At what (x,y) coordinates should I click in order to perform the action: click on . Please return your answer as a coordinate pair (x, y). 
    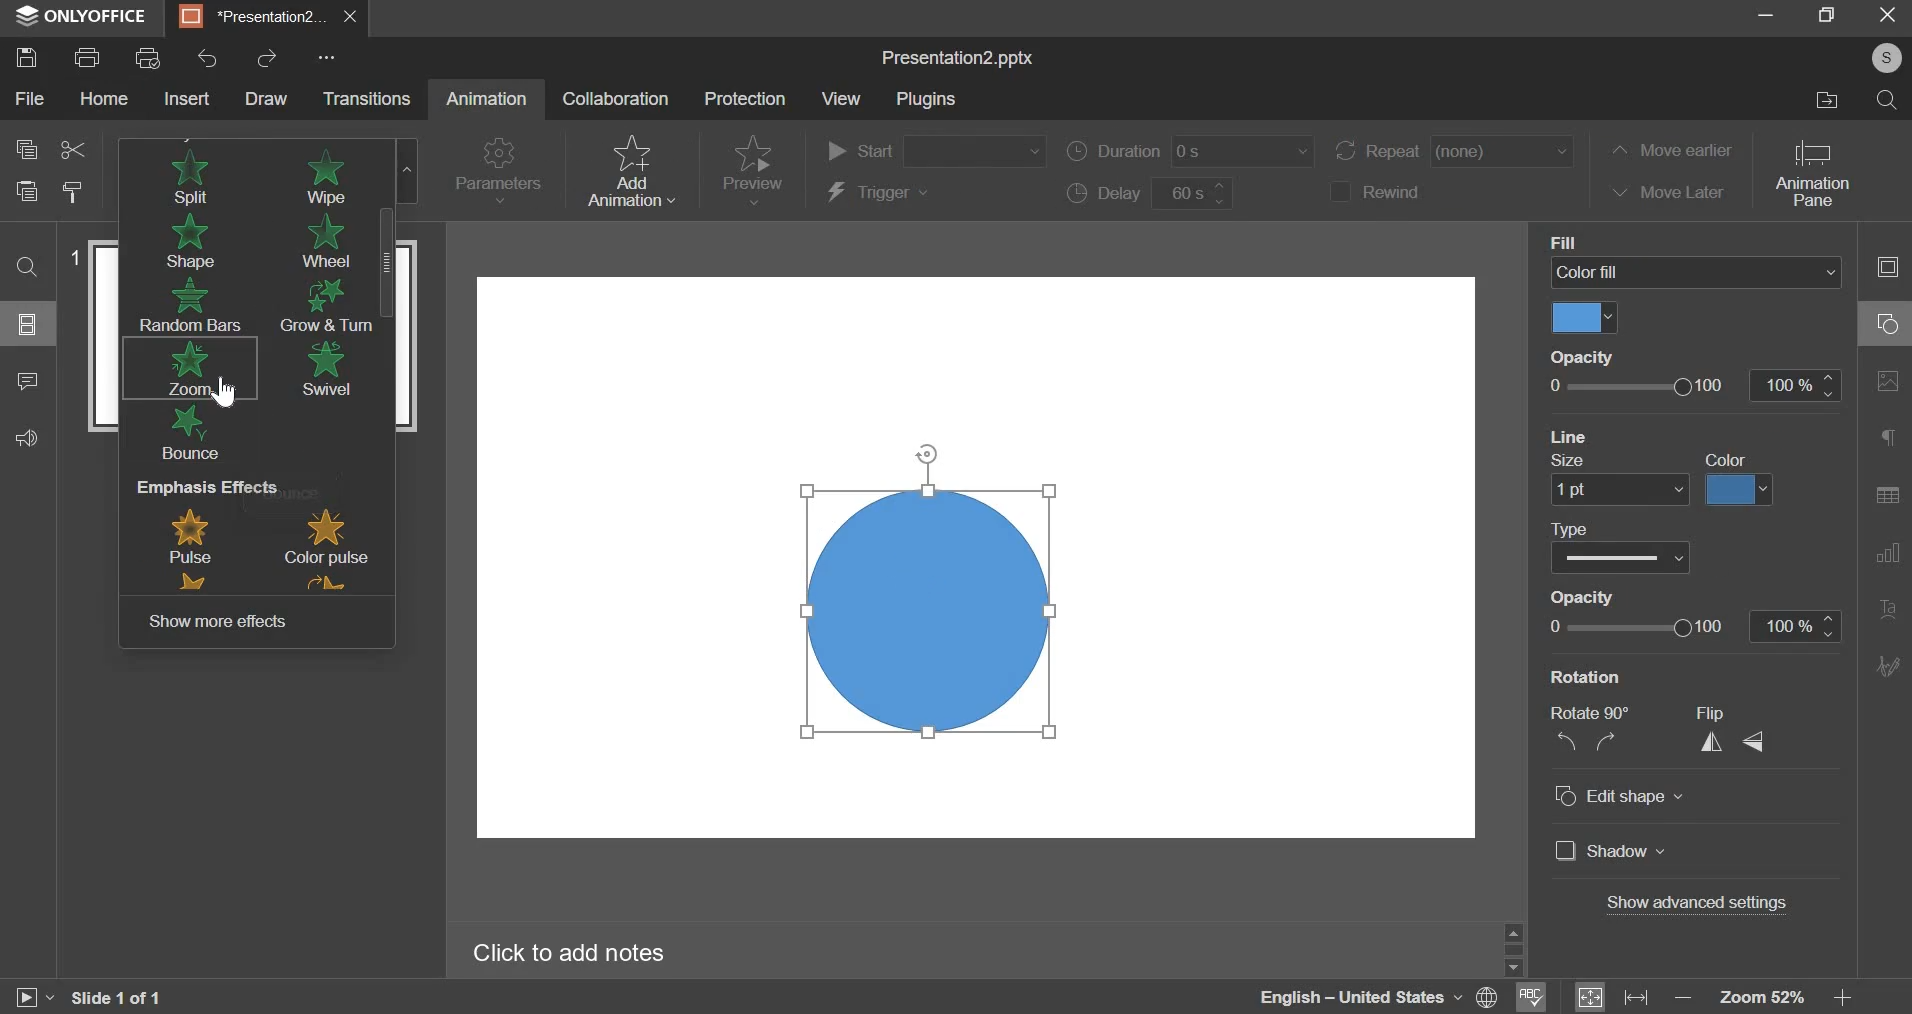
    Looking at the image, I should click on (24, 380).